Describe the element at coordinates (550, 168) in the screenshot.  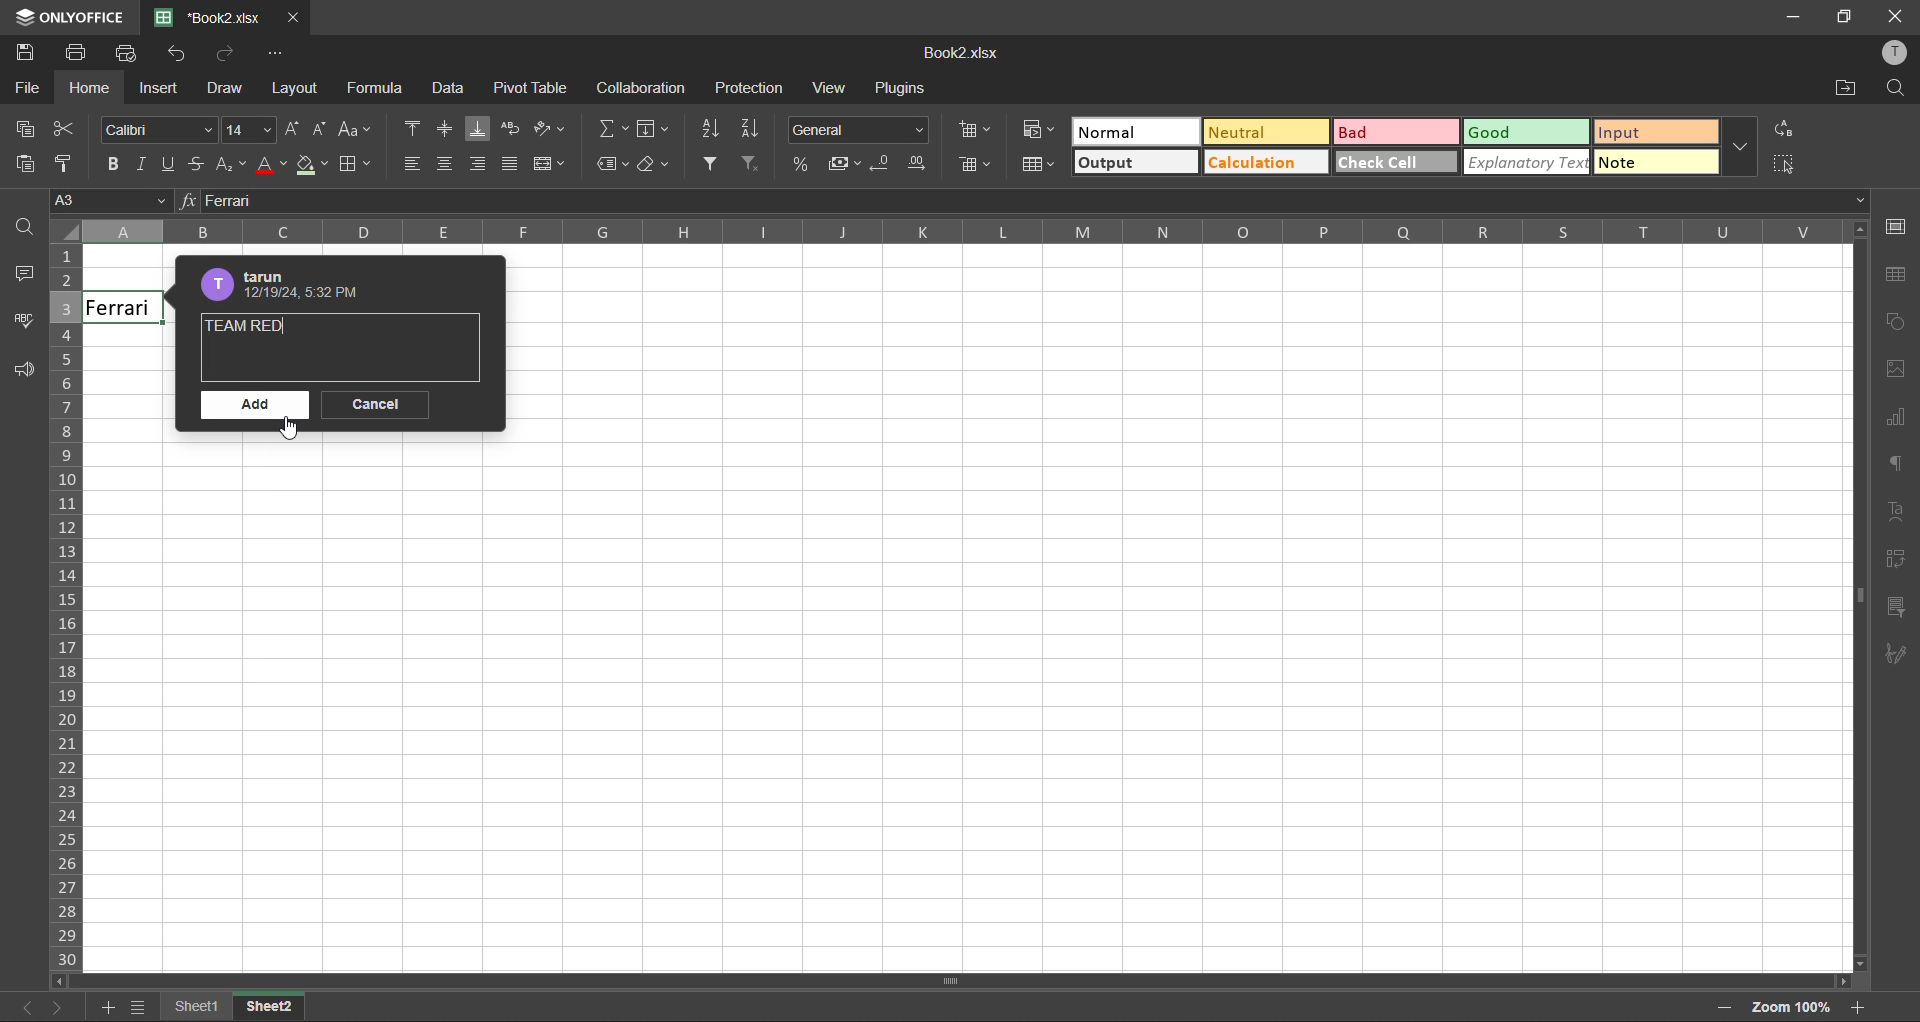
I see `merge and center` at that location.